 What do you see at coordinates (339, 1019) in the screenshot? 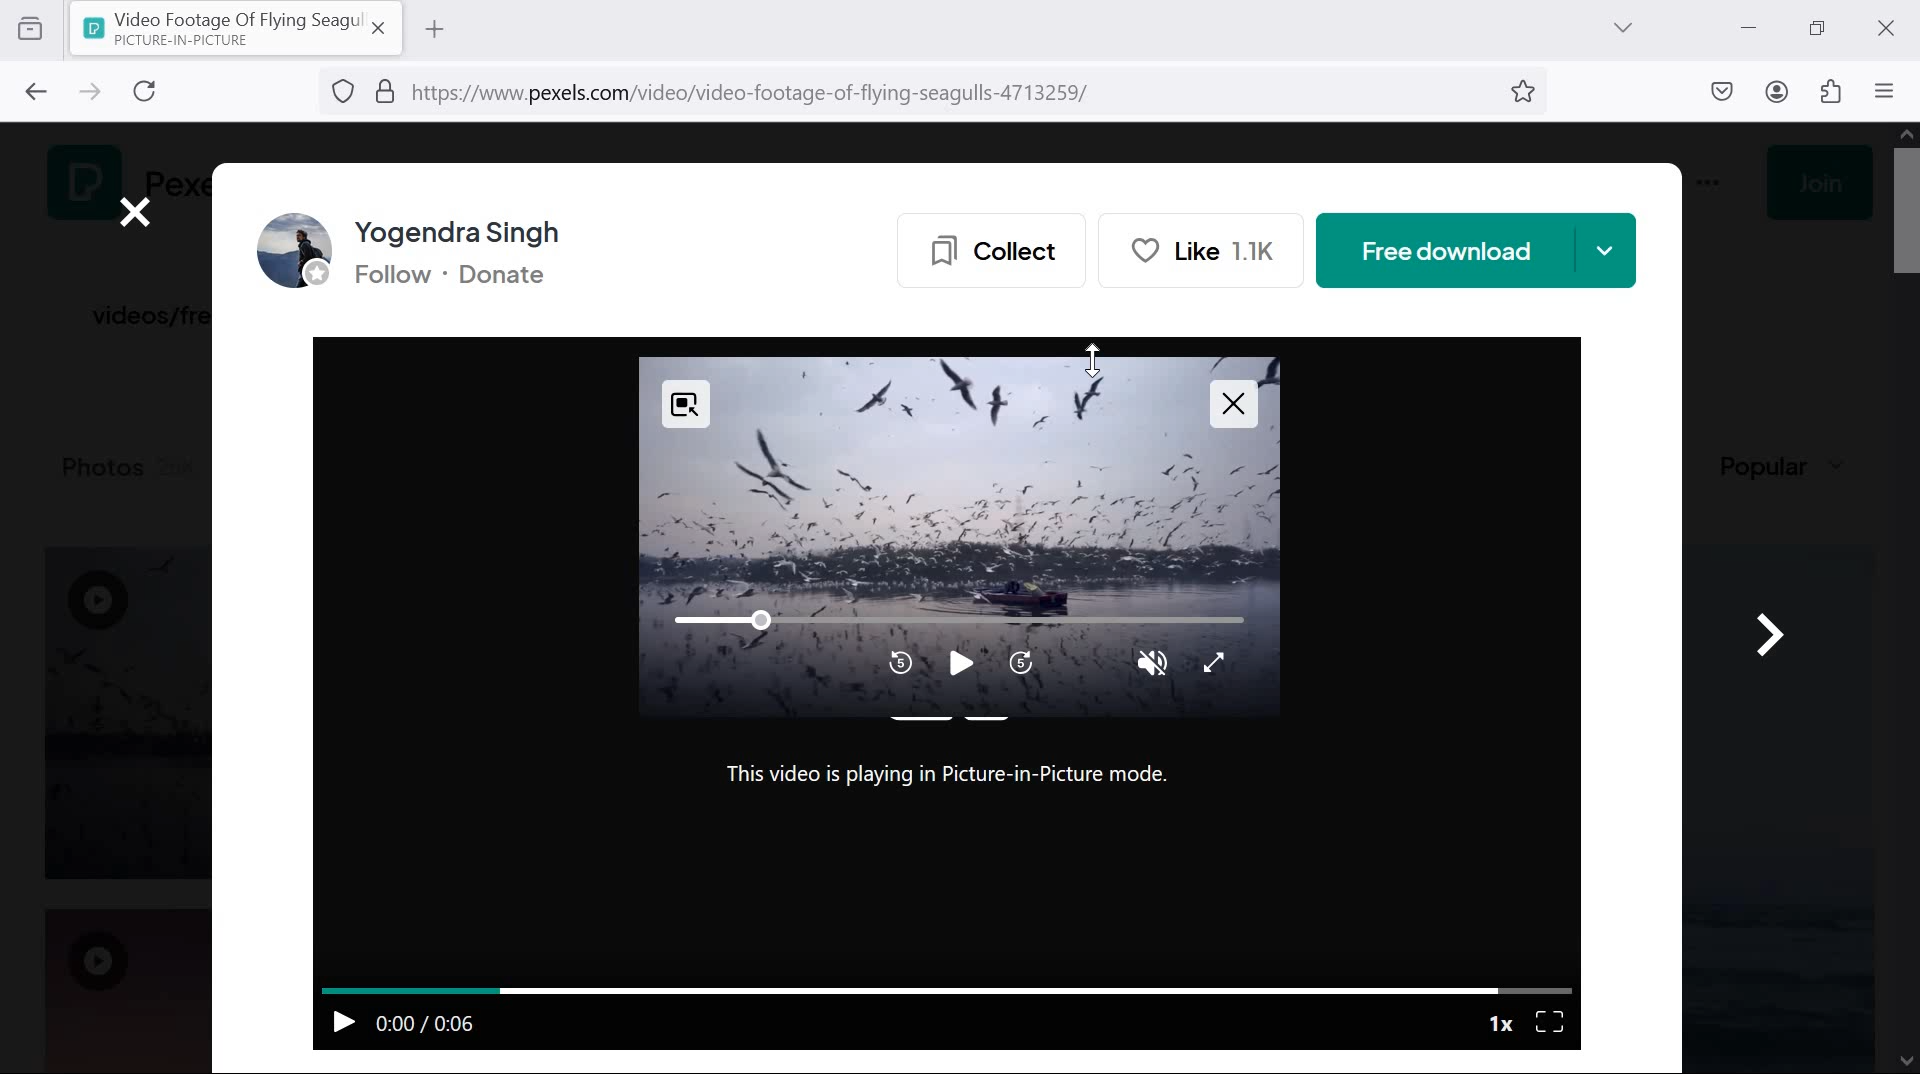
I see `play` at bounding box center [339, 1019].